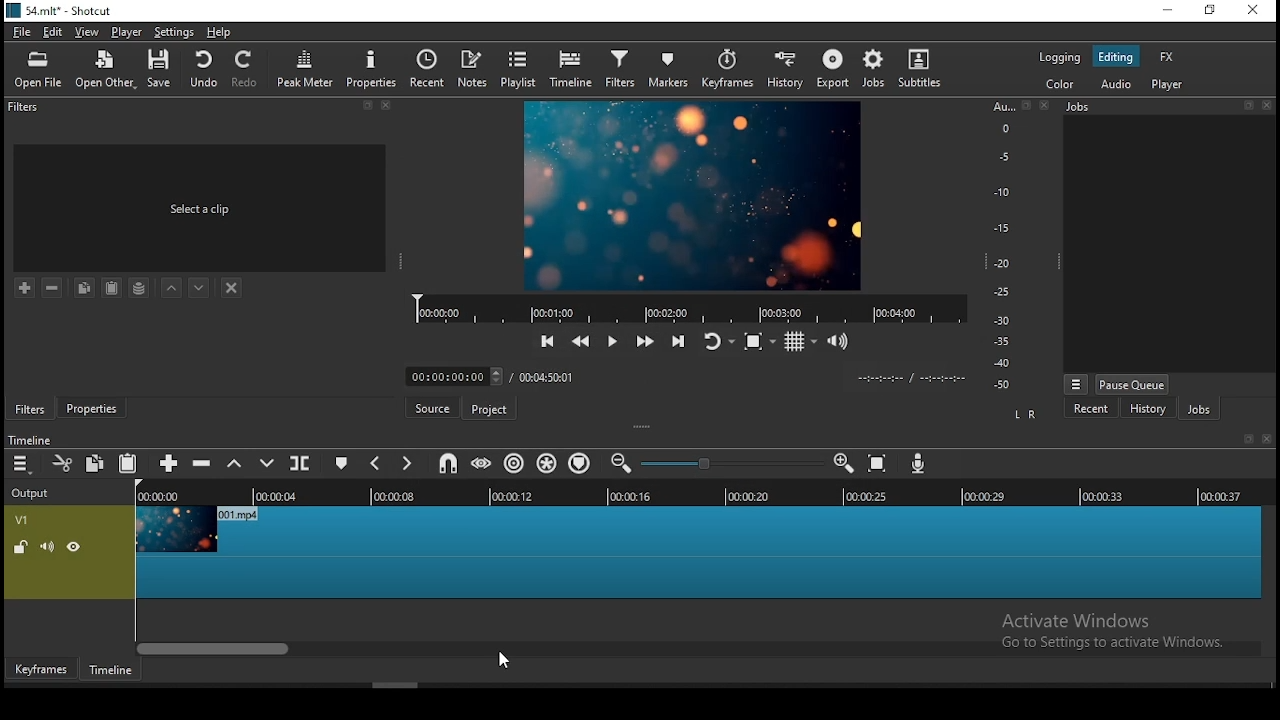 Image resolution: width=1280 pixels, height=720 pixels. Describe the element at coordinates (53, 33) in the screenshot. I see `edit` at that location.